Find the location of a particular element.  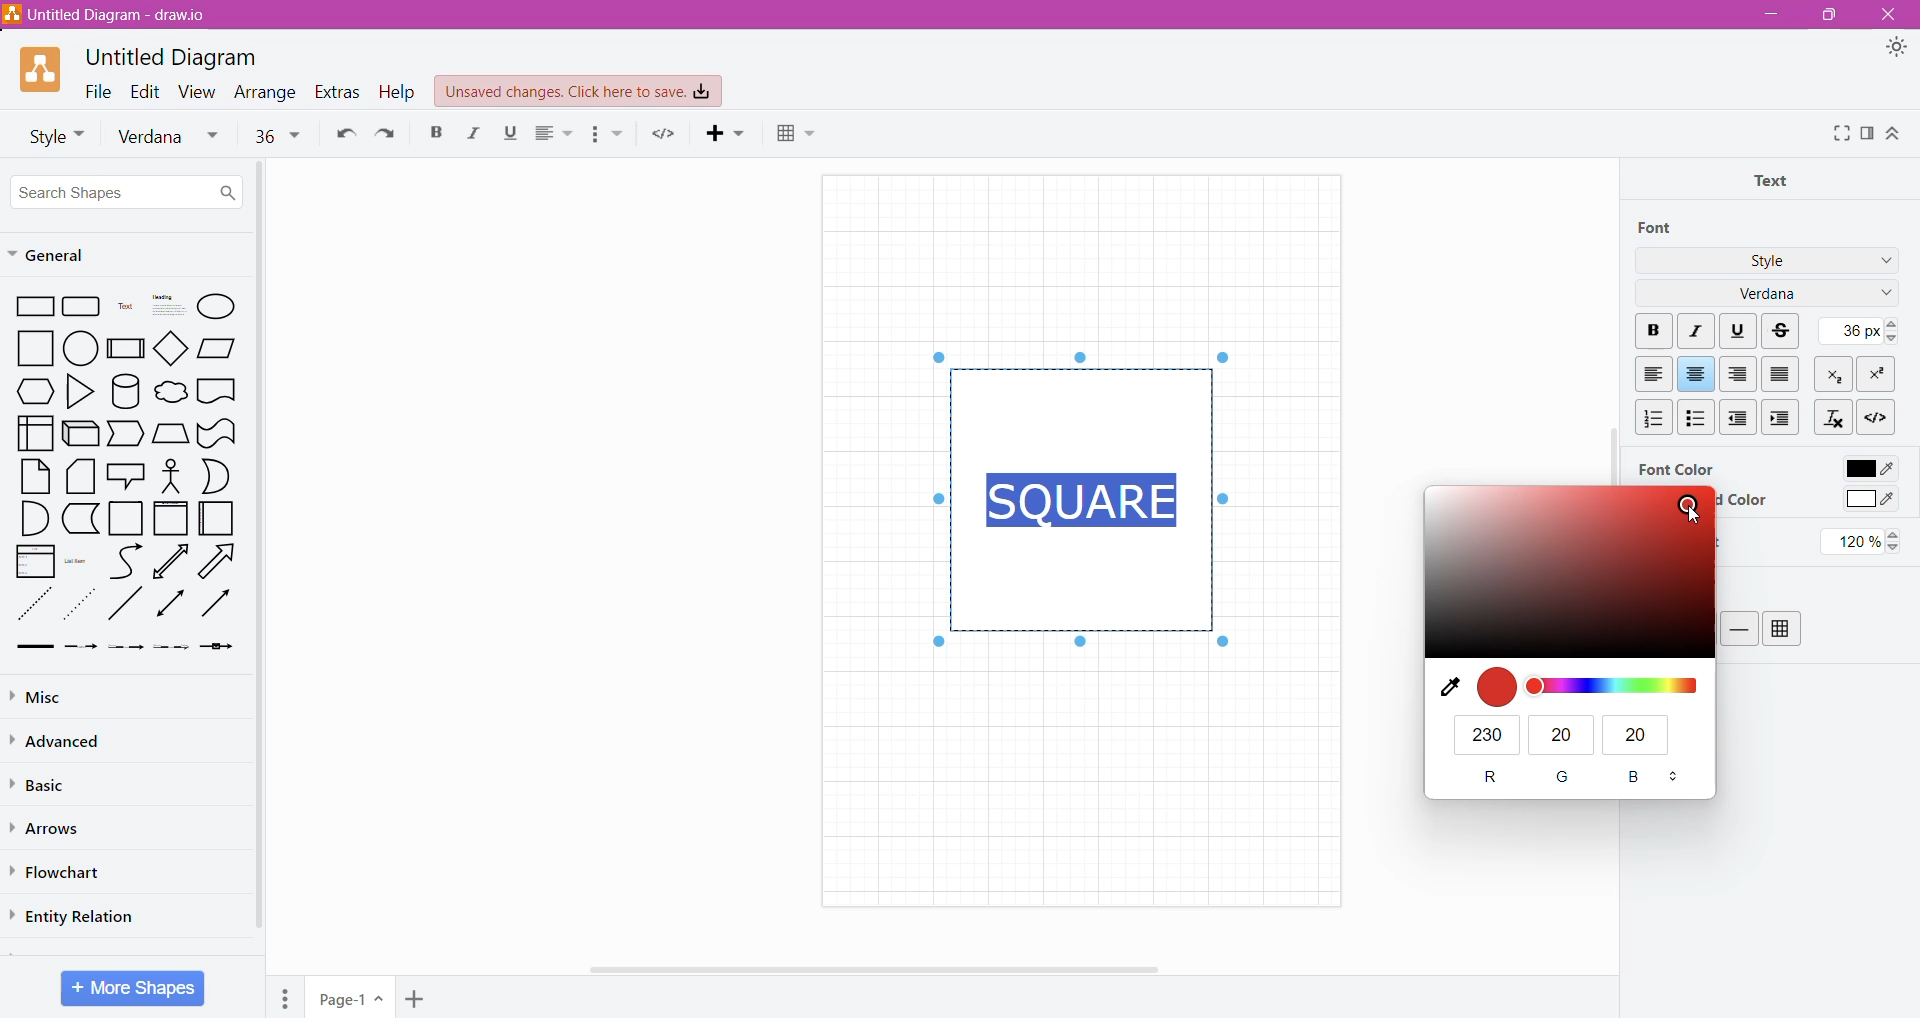

Quarter Circle is located at coordinates (32, 517).